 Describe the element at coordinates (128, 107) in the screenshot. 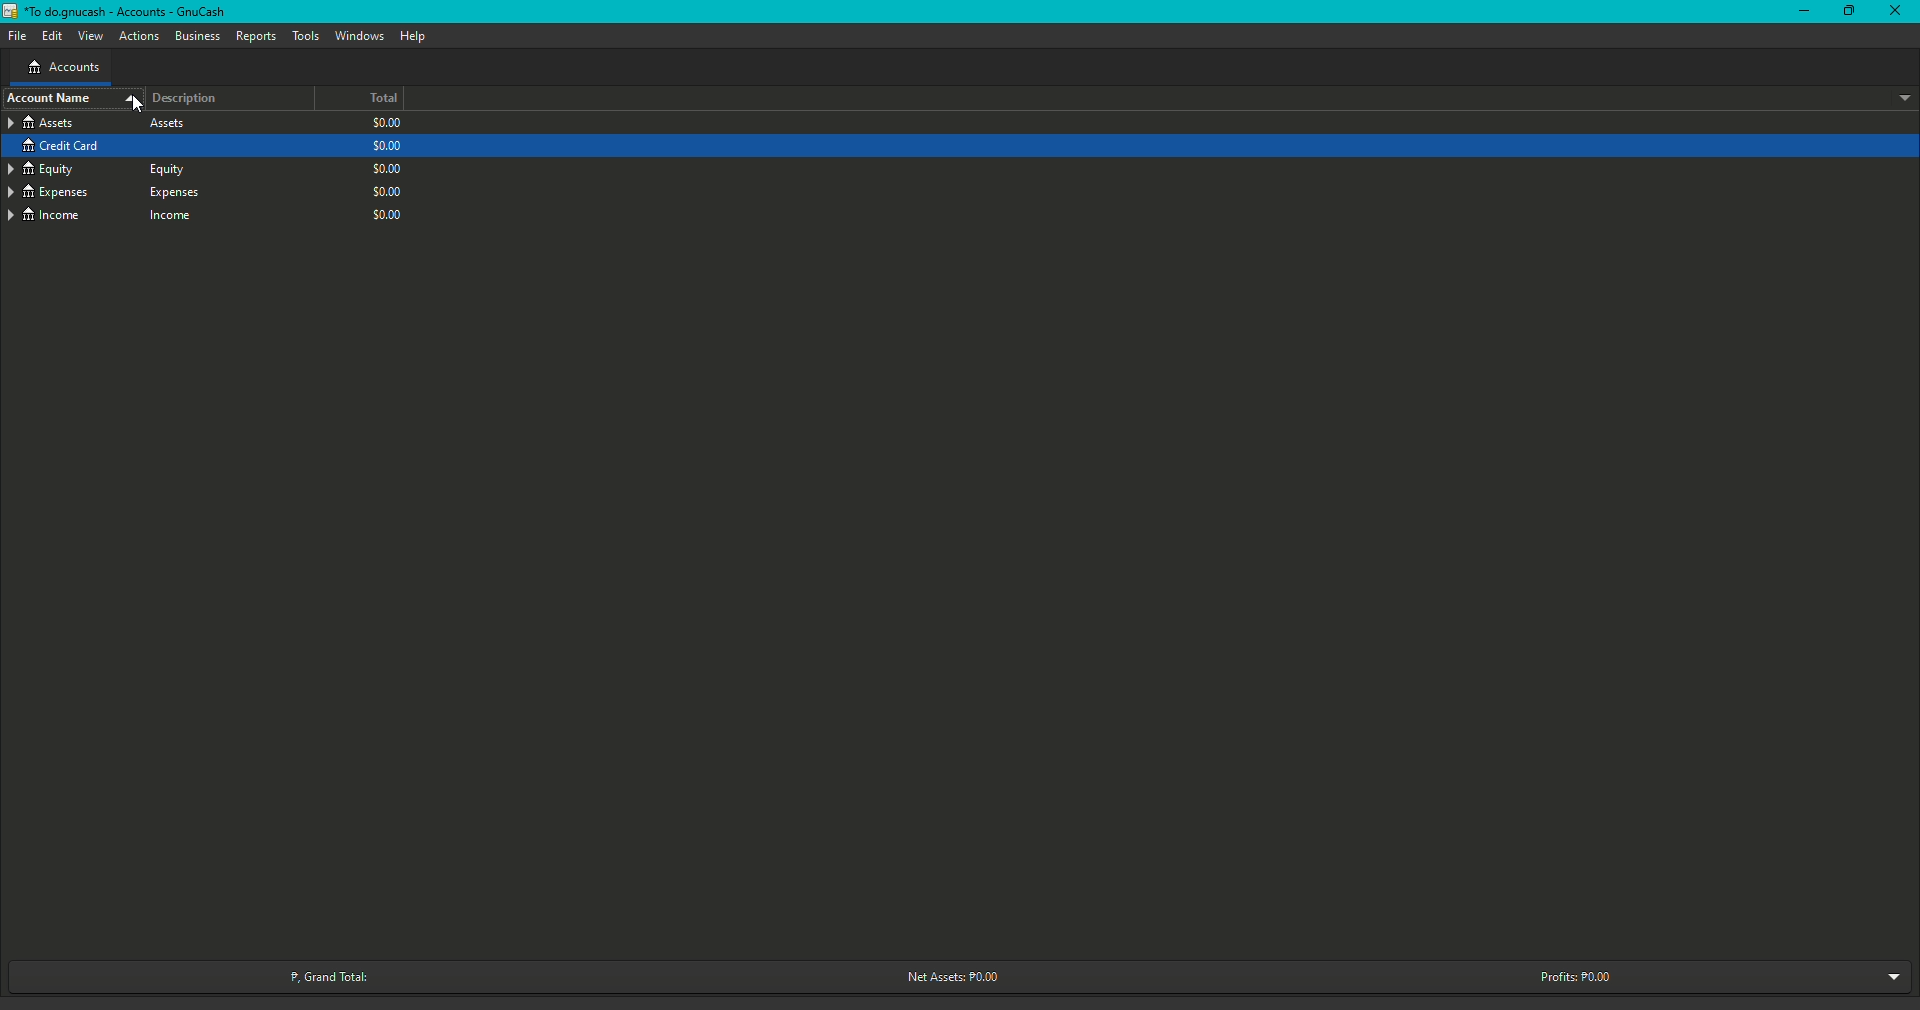

I see `cursor` at that location.